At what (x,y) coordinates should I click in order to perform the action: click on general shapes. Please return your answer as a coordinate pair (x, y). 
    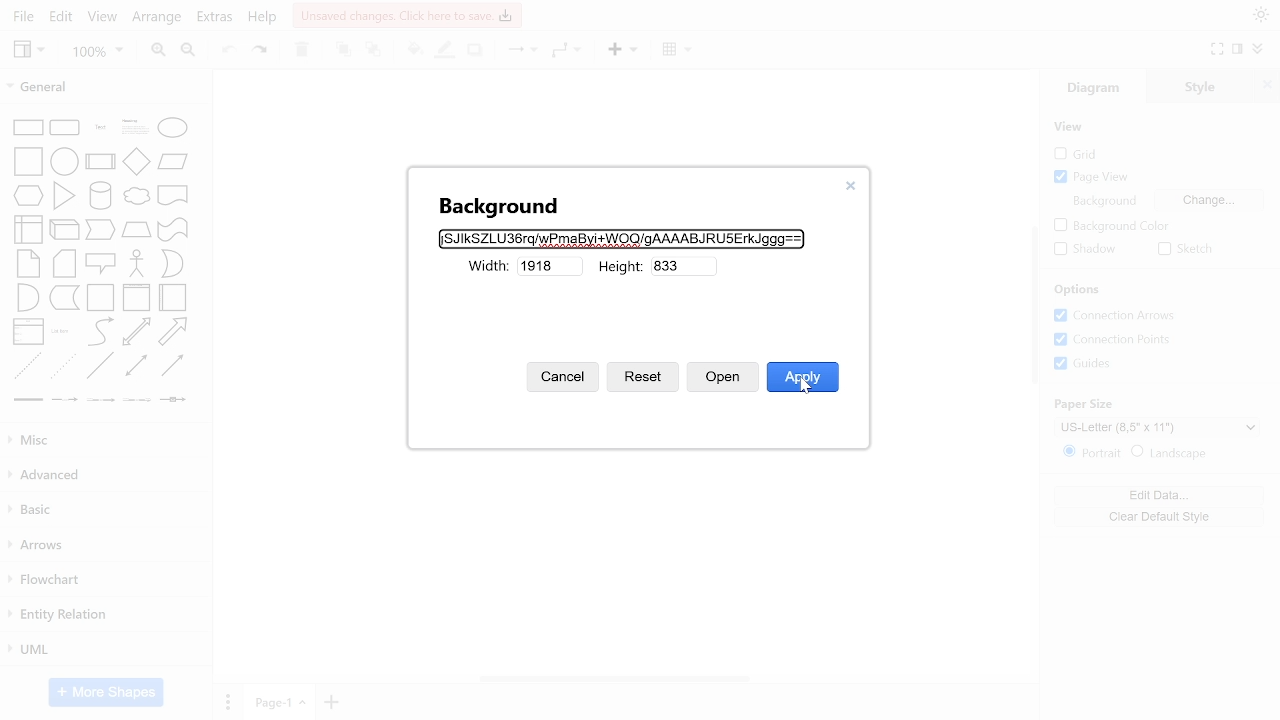
    Looking at the image, I should click on (62, 332).